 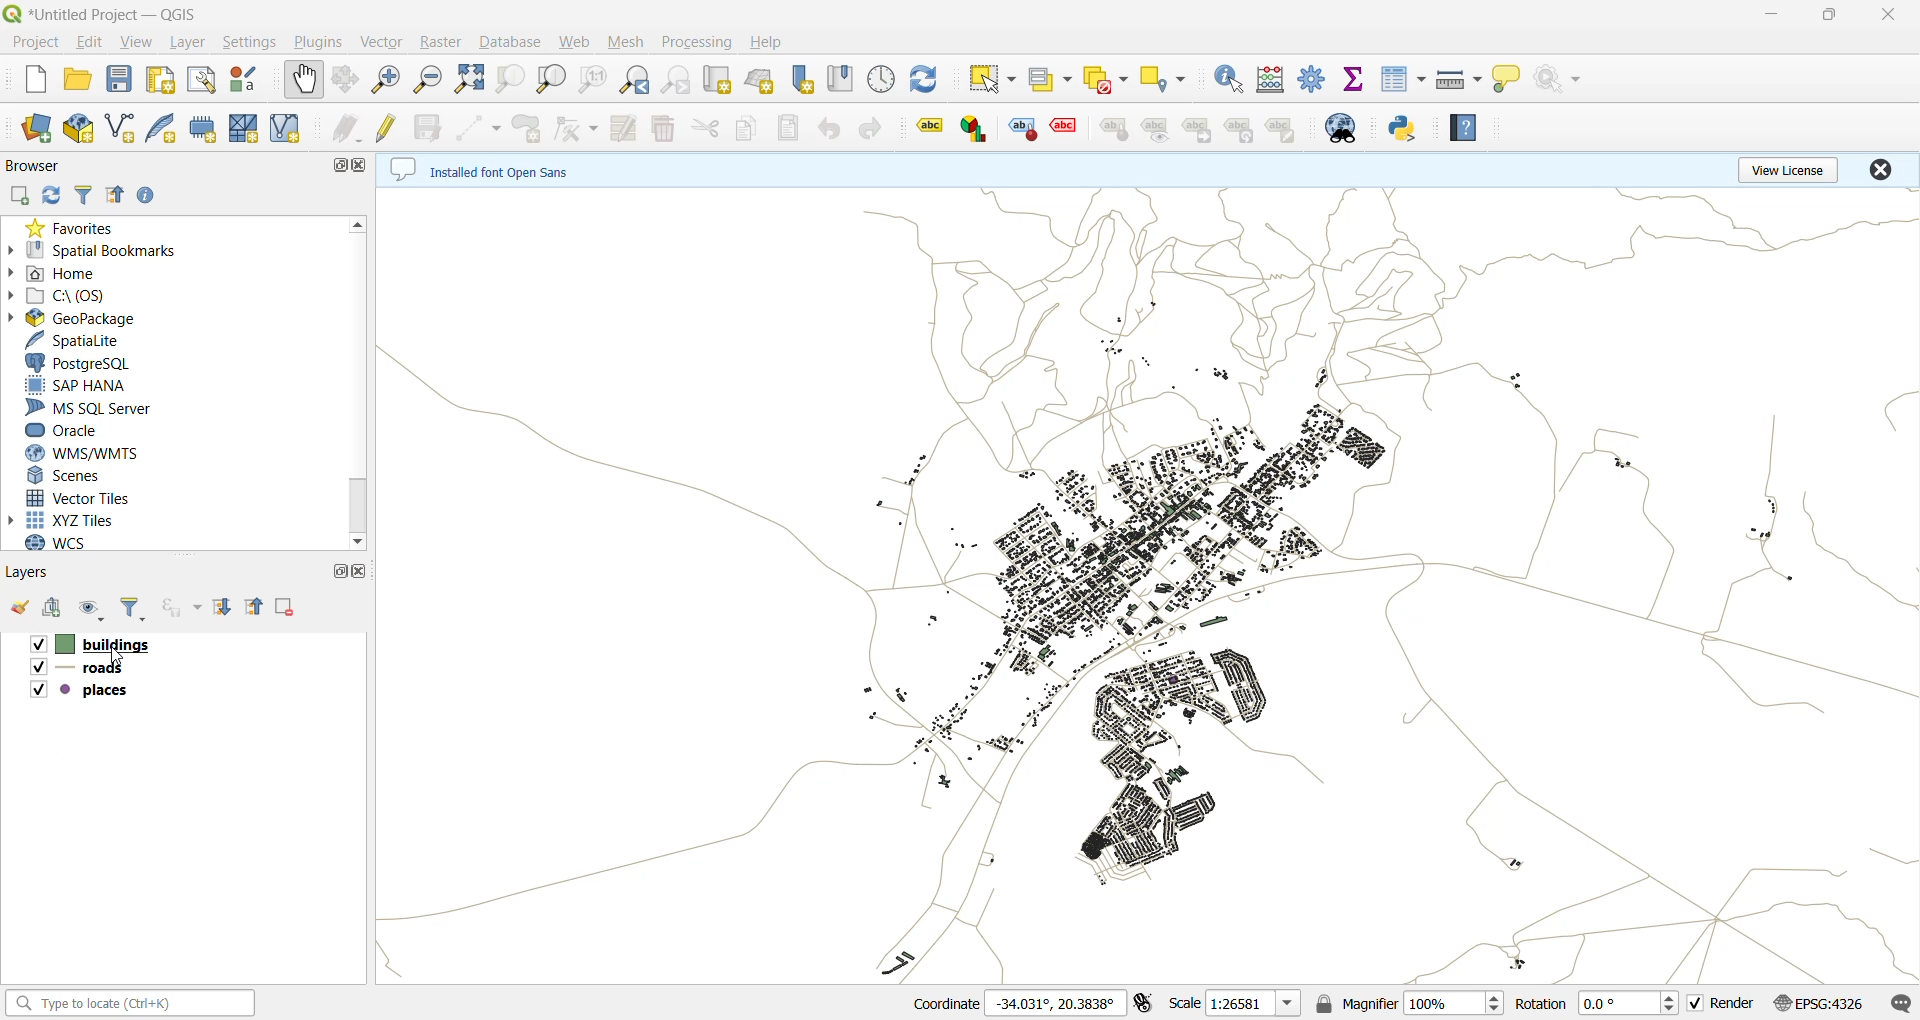 What do you see at coordinates (1141, 1003) in the screenshot?
I see `toggle extents` at bounding box center [1141, 1003].